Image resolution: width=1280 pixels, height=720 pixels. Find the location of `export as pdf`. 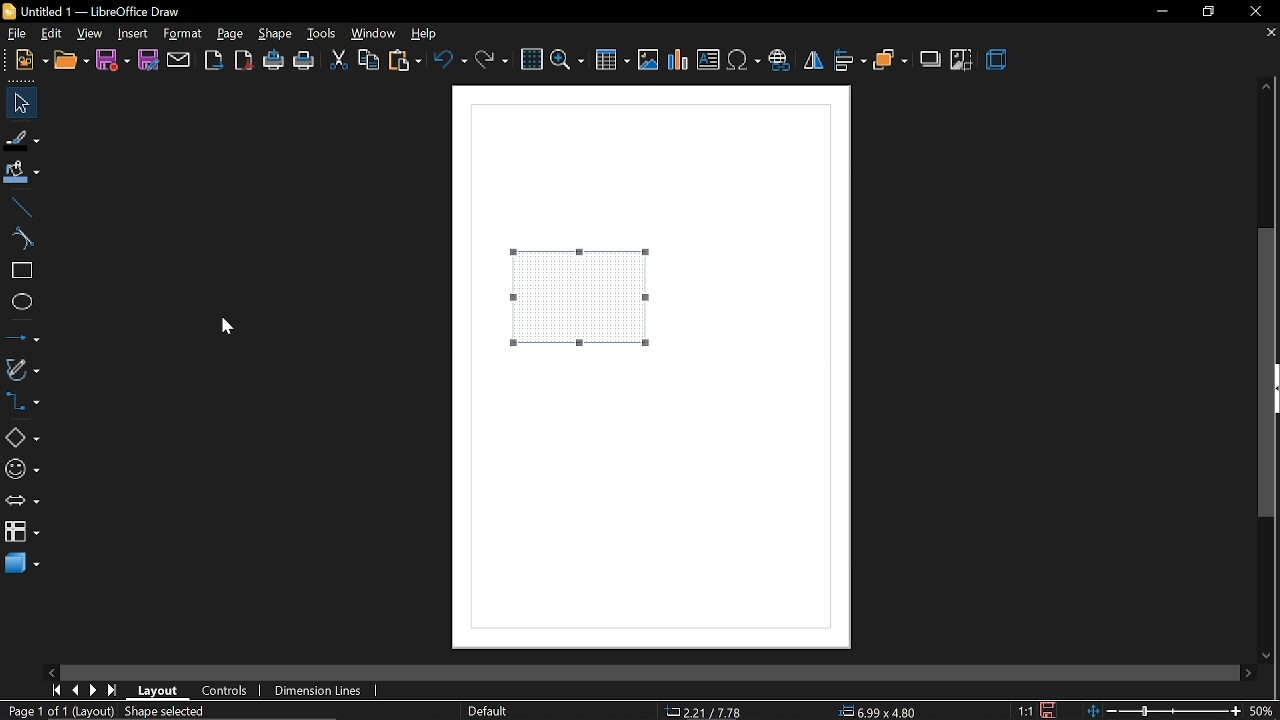

export as pdf is located at coordinates (243, 60).